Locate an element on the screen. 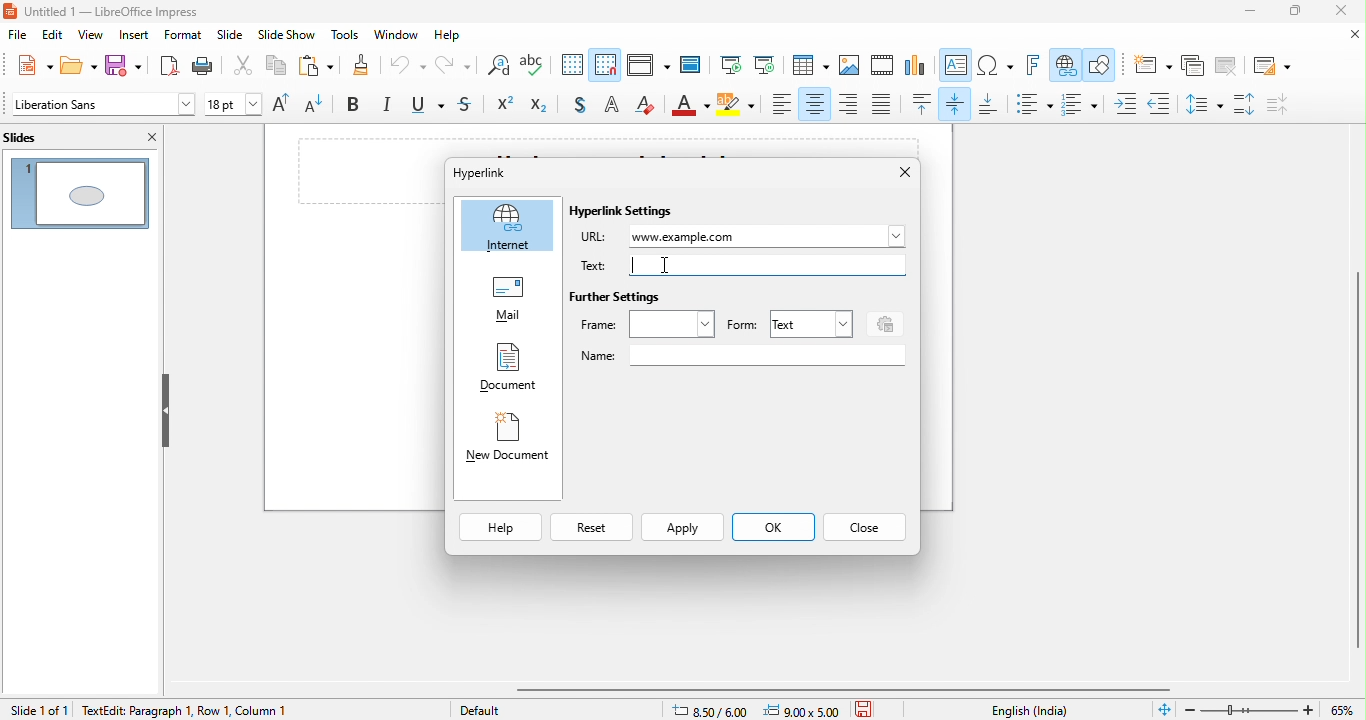 This screenshot has height=720, width=1366. justified is located at coordinates (883, 105).